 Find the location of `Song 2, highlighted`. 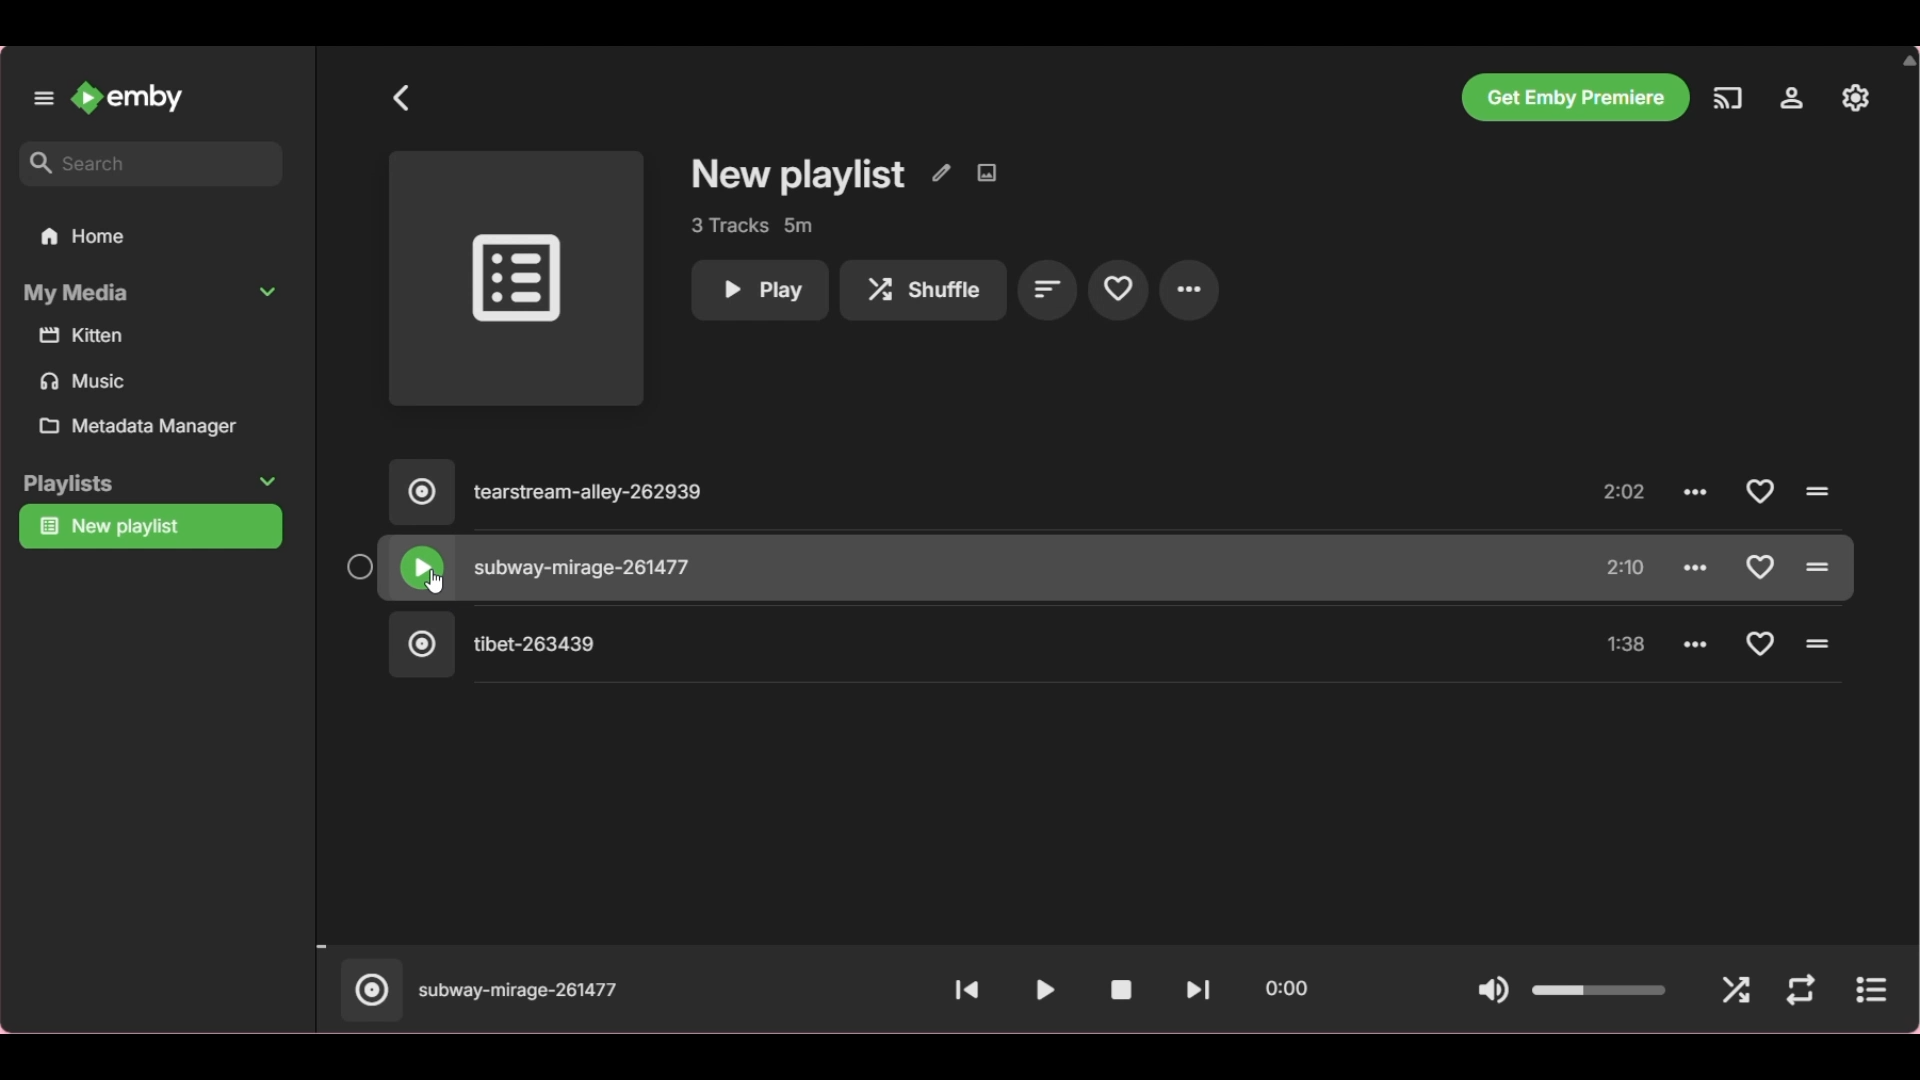

Song 2, highlighted is located at coordinates (950, 569).